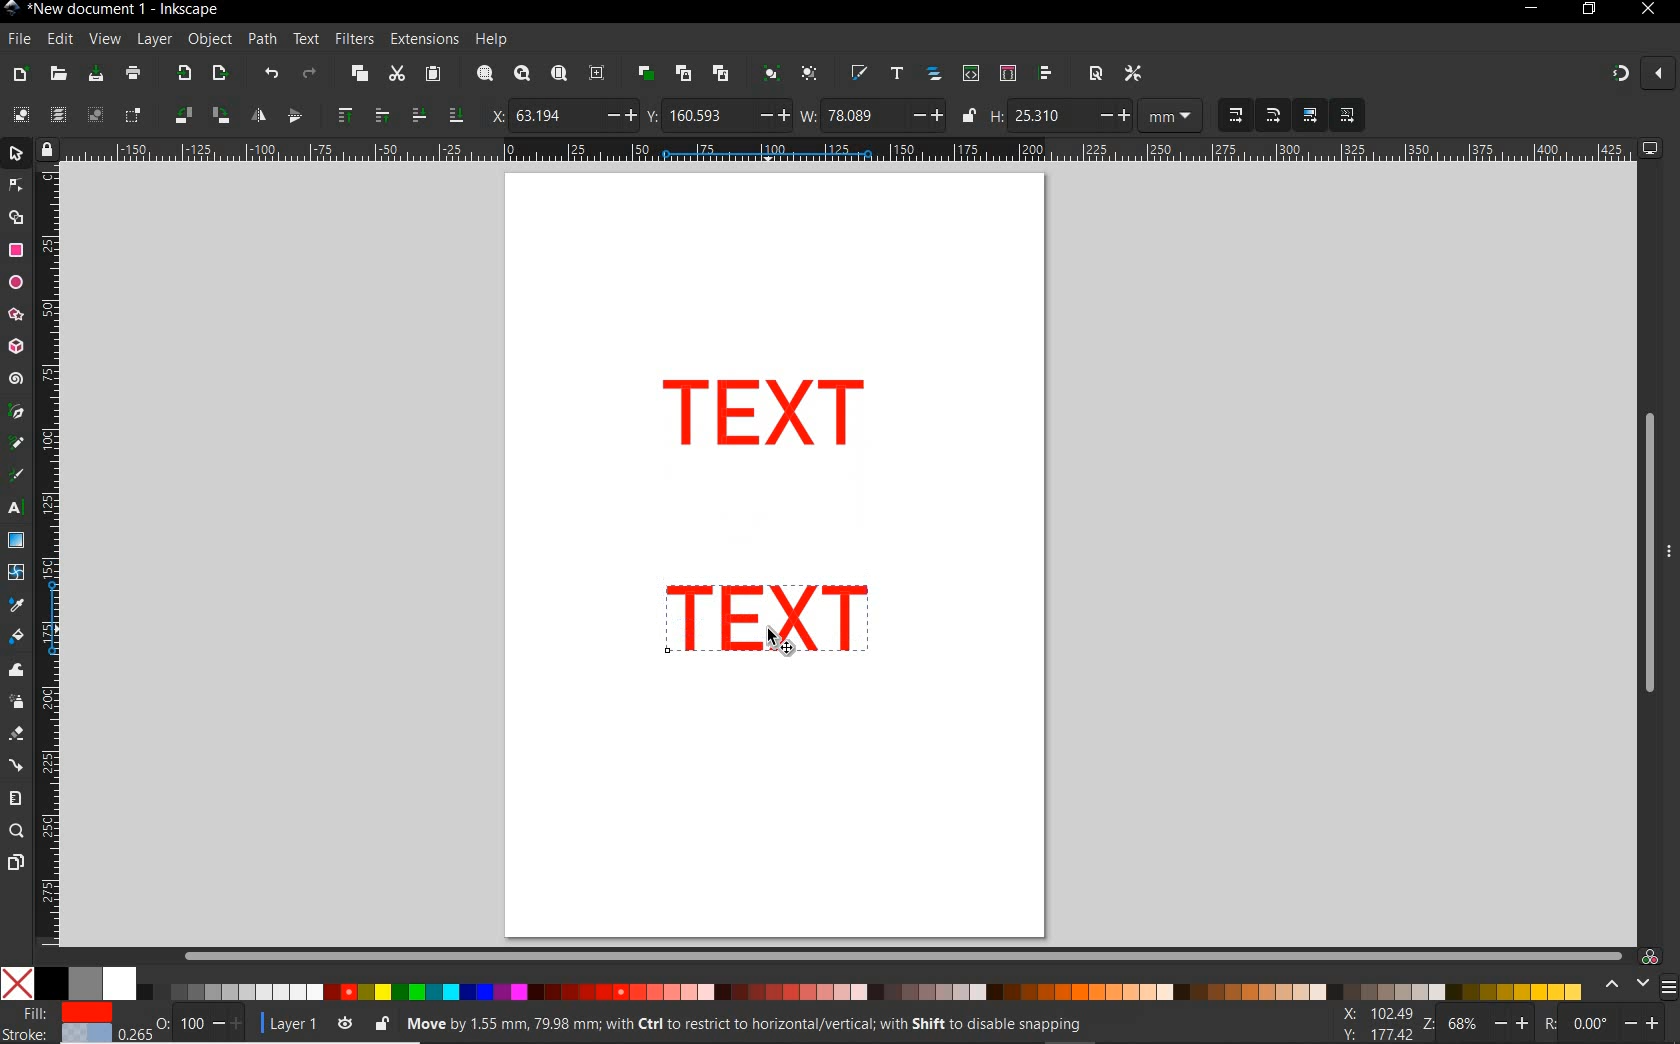  Describe the element at coordinates (15, 735) in the screenshot. I see `eraser tool` at that location.